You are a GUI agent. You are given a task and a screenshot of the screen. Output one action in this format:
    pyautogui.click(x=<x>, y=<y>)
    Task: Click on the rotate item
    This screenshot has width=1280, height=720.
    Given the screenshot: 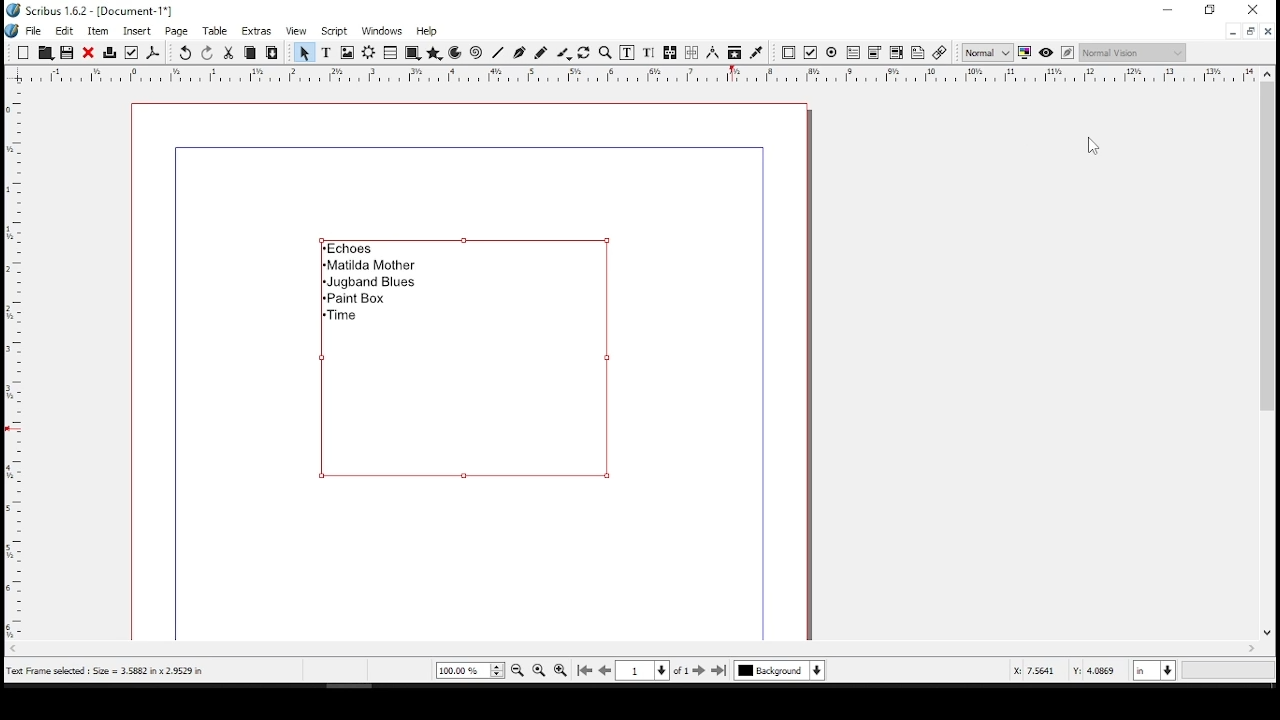 What is the action you would take?
    pyautogui.click(x=585, y=52)
    